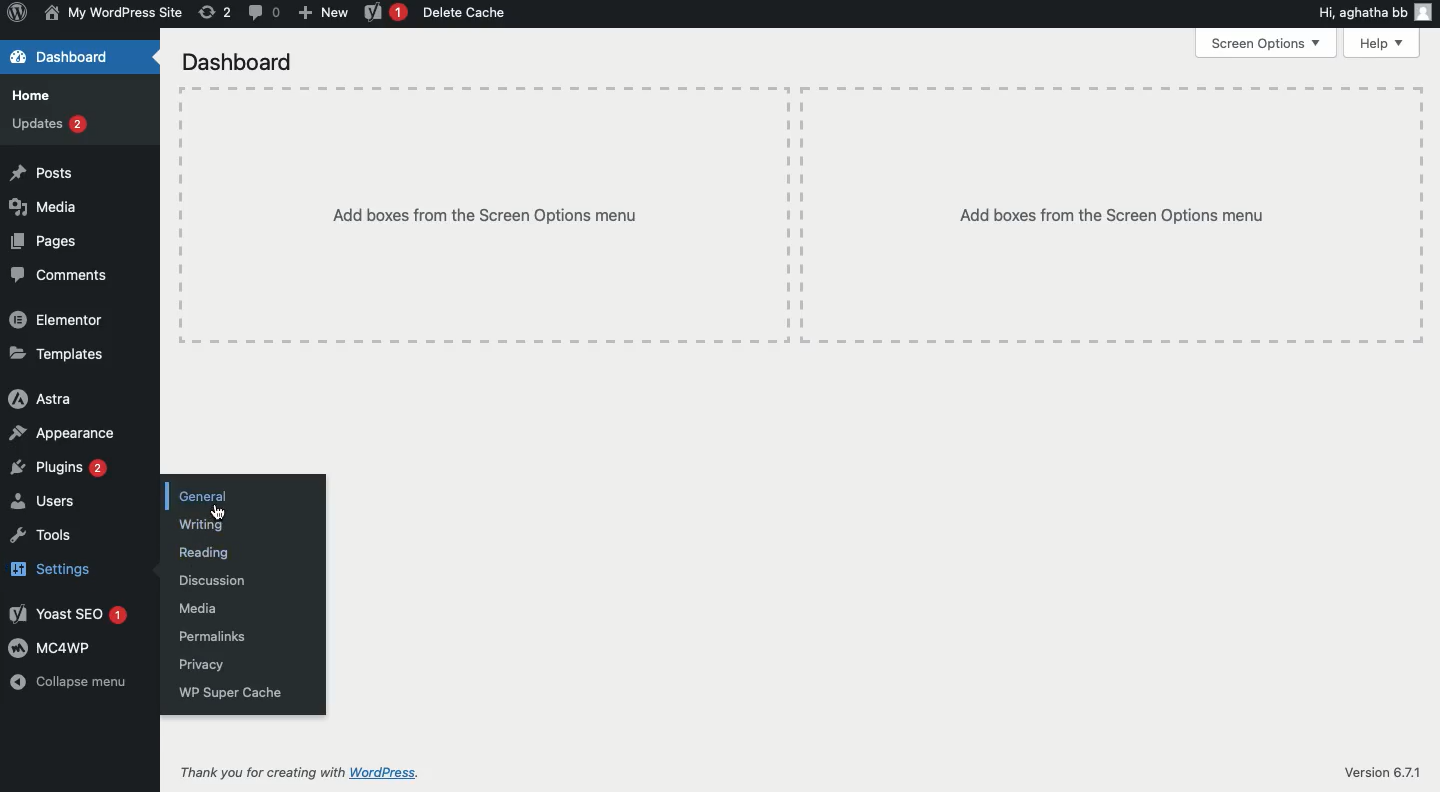 The height and width of the screenshot is (792, 1440). What do you see at coordinates (466, 14) in the screenshot?
I see `Delete cache` at bounding box center [466, 14].